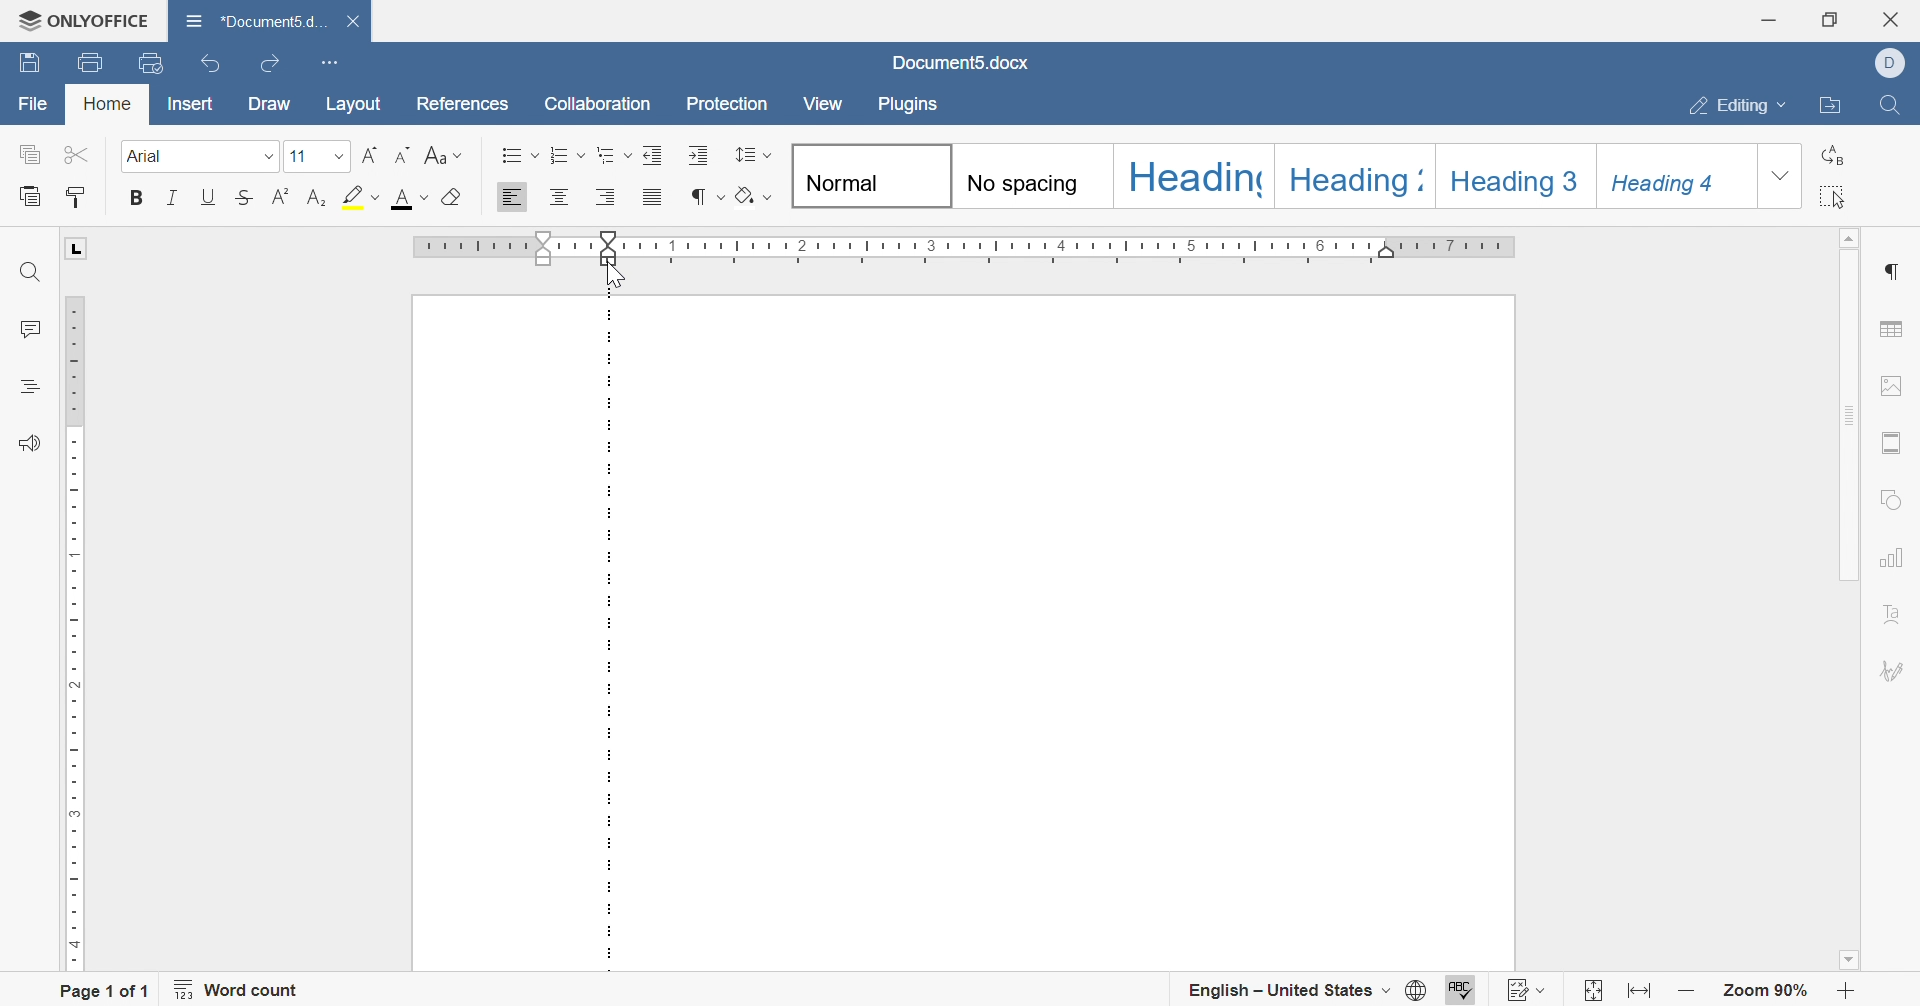 Image resolution: width=1920 pixels, height=1006 pixels. What do you see at coordinates (1894, 19) in the screenshot?
I see `close` at bounding box center [1894, 19].